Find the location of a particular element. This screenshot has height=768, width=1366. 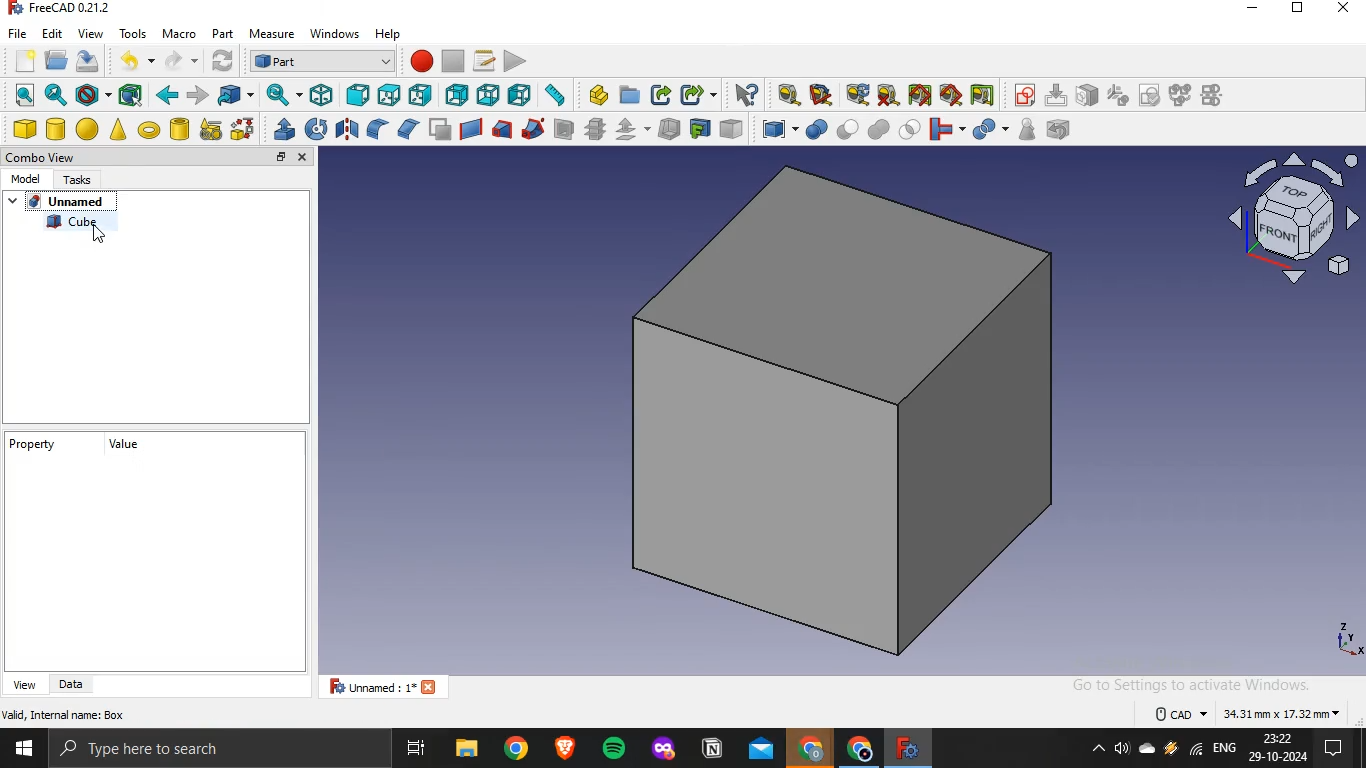

sync view is located at coordinates (281, 94).